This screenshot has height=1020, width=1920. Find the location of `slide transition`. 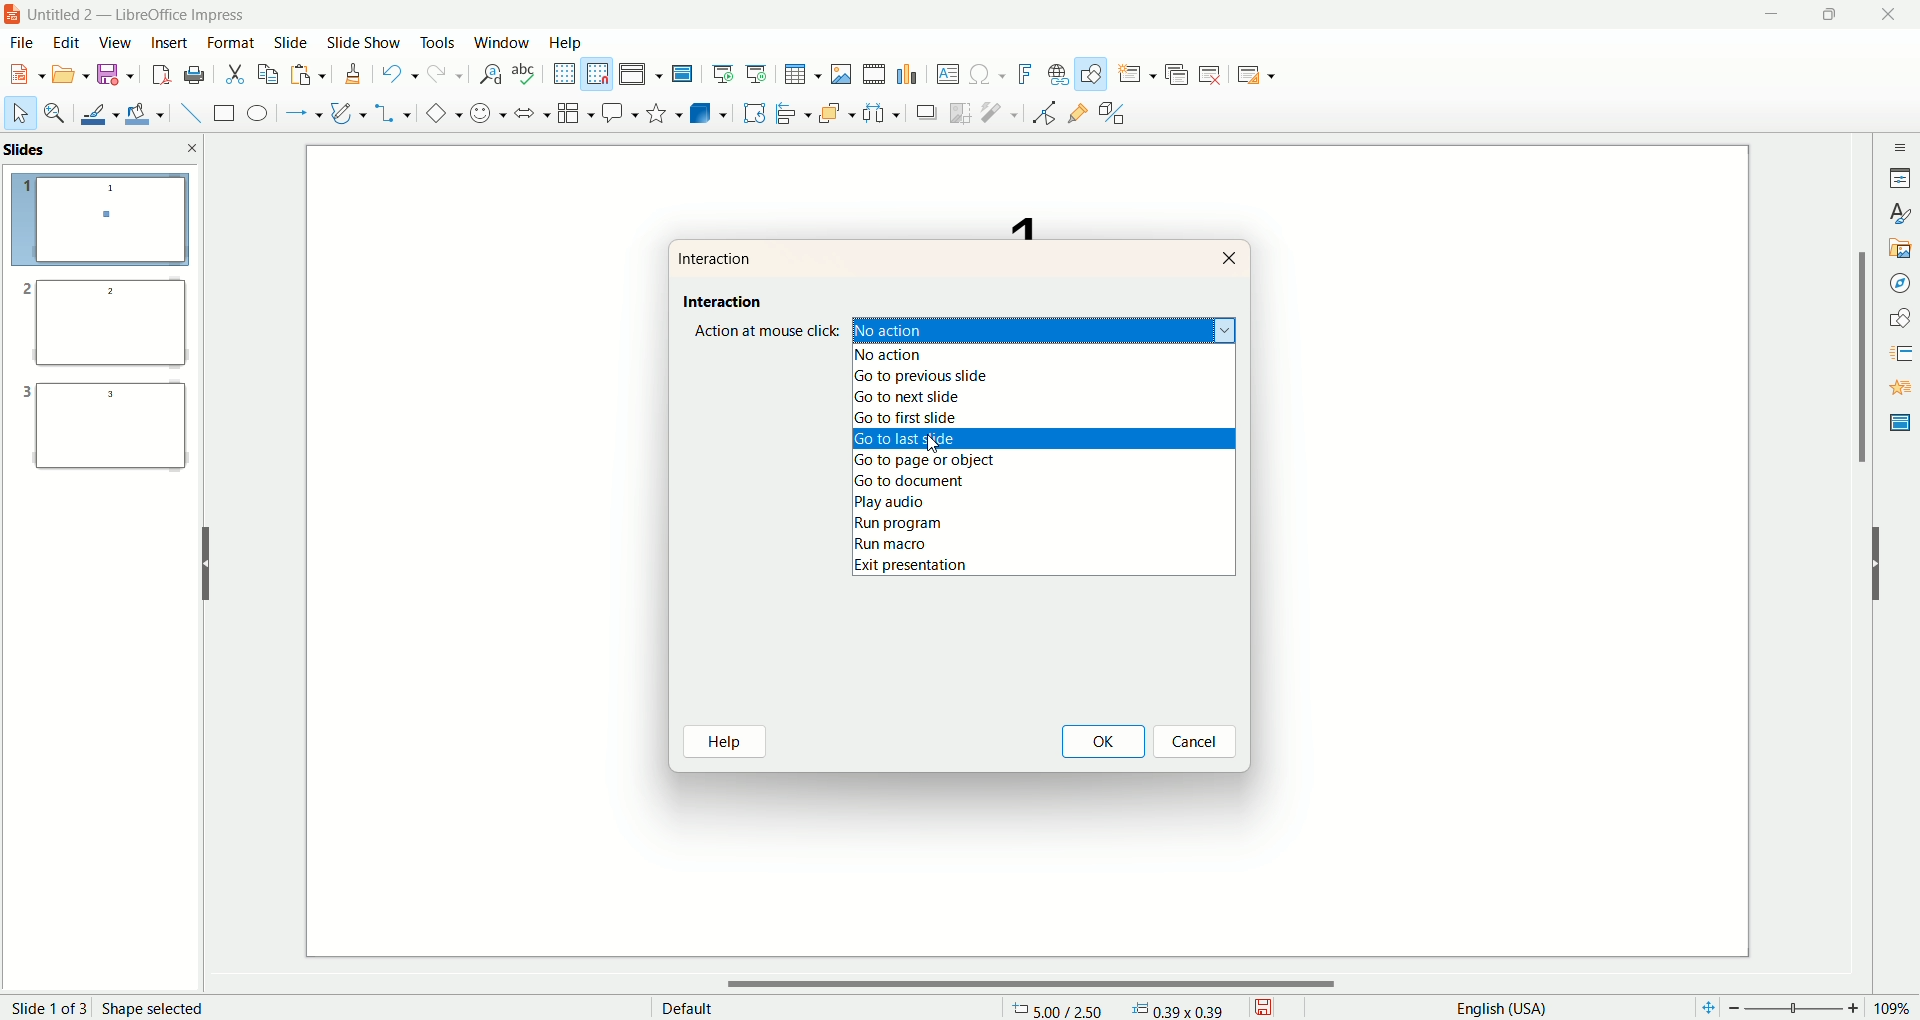

slide transition is located at coordinates (1898, 350).